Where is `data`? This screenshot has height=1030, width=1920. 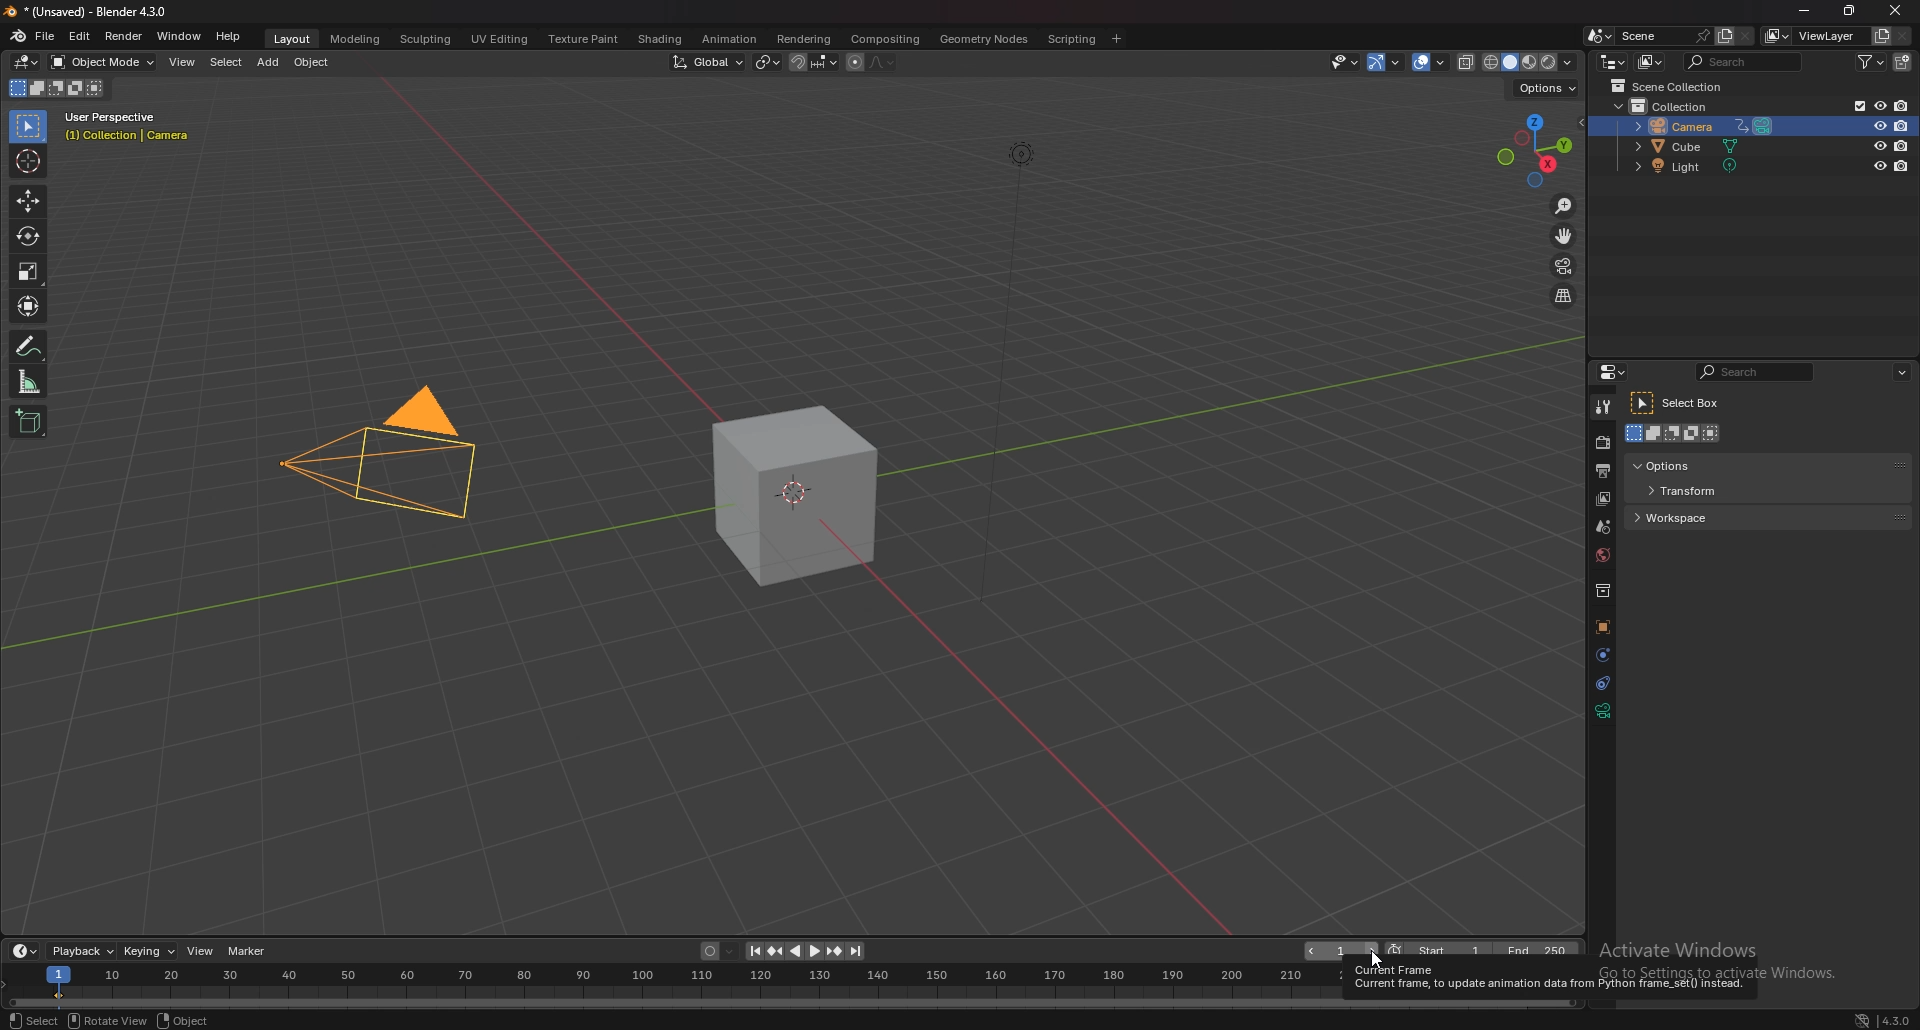 data is located at coordinates (1603, 711).